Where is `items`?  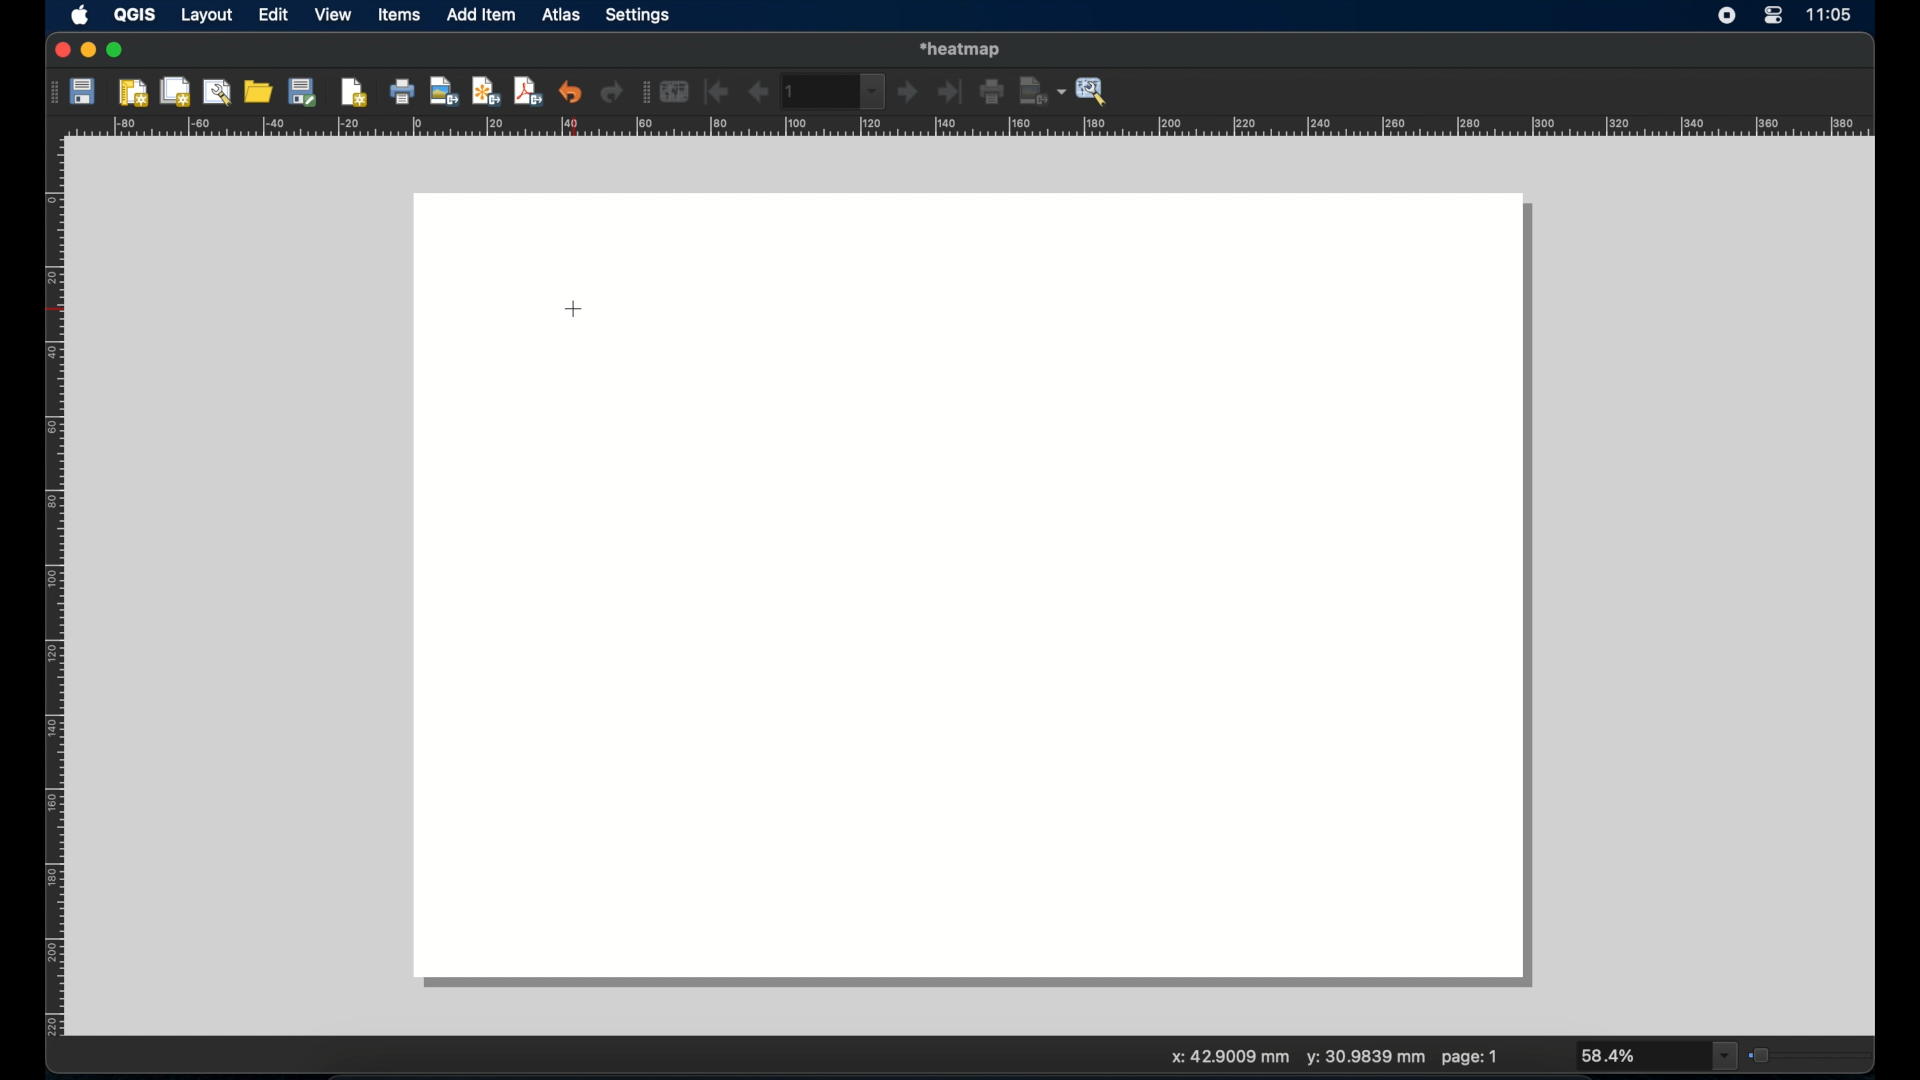 items is located at coordinates (399, 17).